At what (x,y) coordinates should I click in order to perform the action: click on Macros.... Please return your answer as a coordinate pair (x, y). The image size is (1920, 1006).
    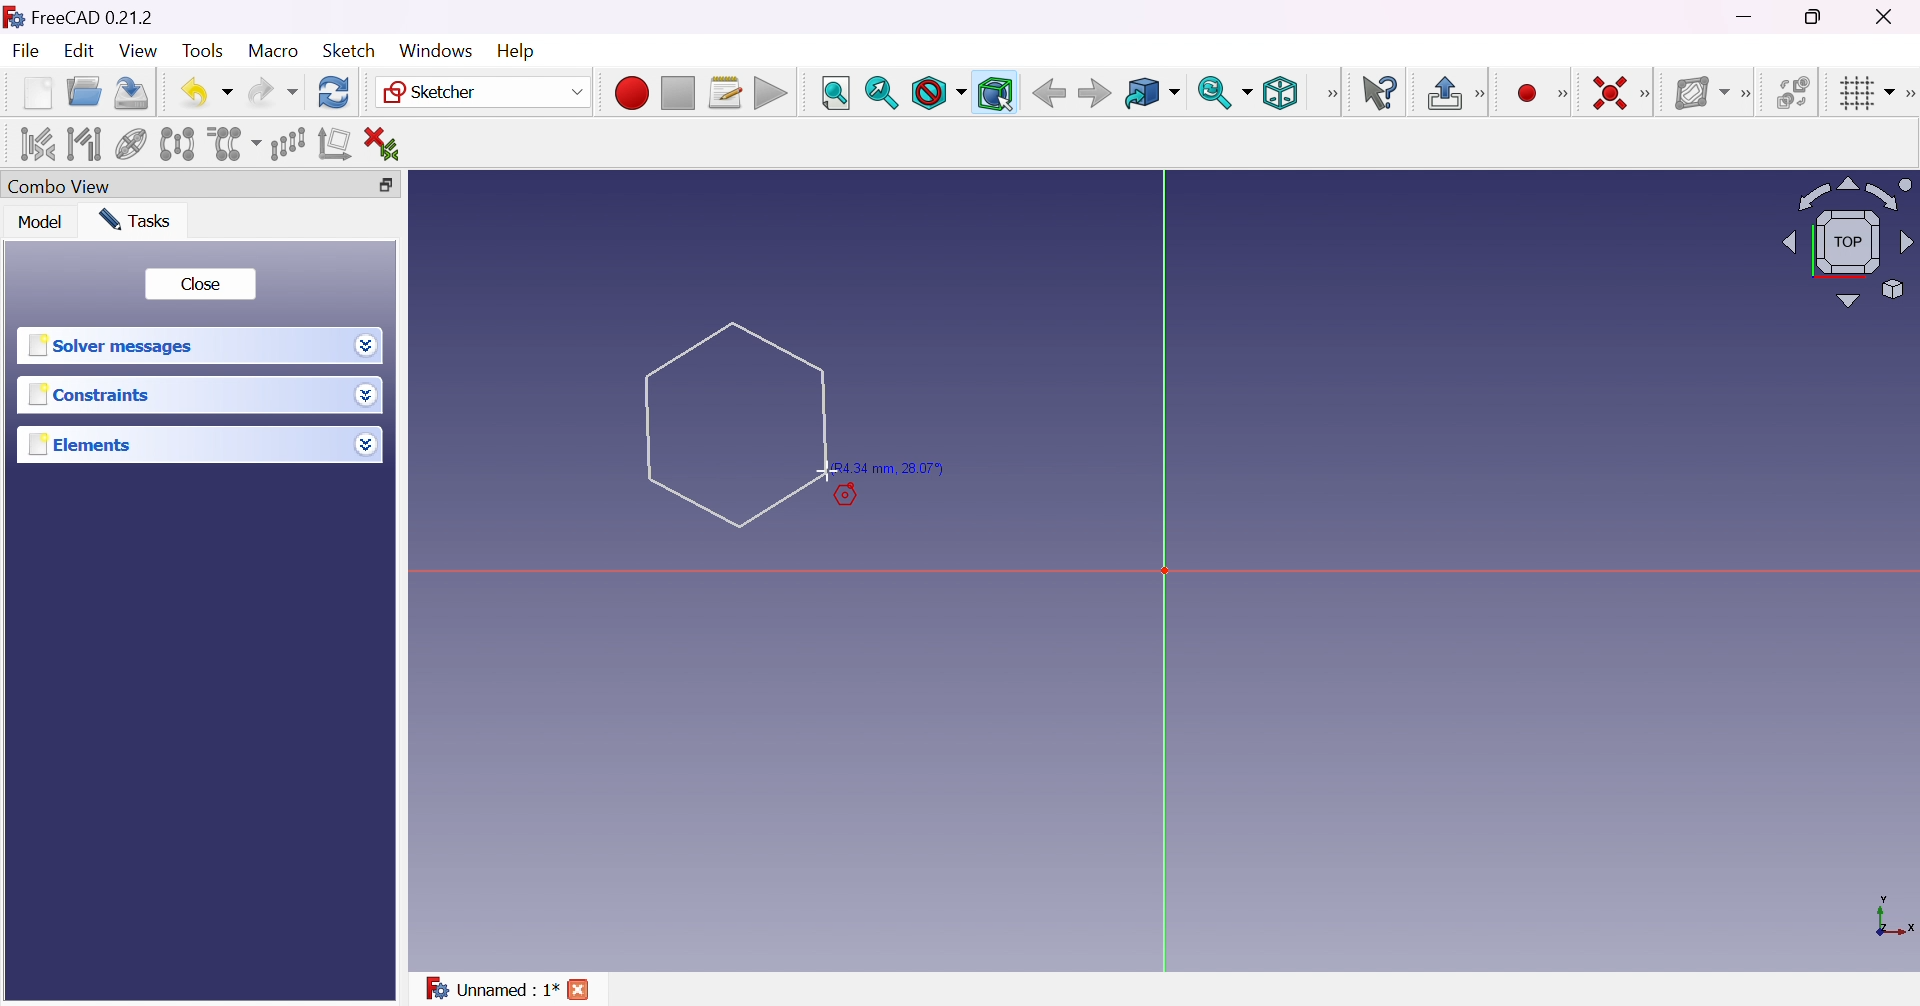
    Looking at the image, I should click on (725, 93).